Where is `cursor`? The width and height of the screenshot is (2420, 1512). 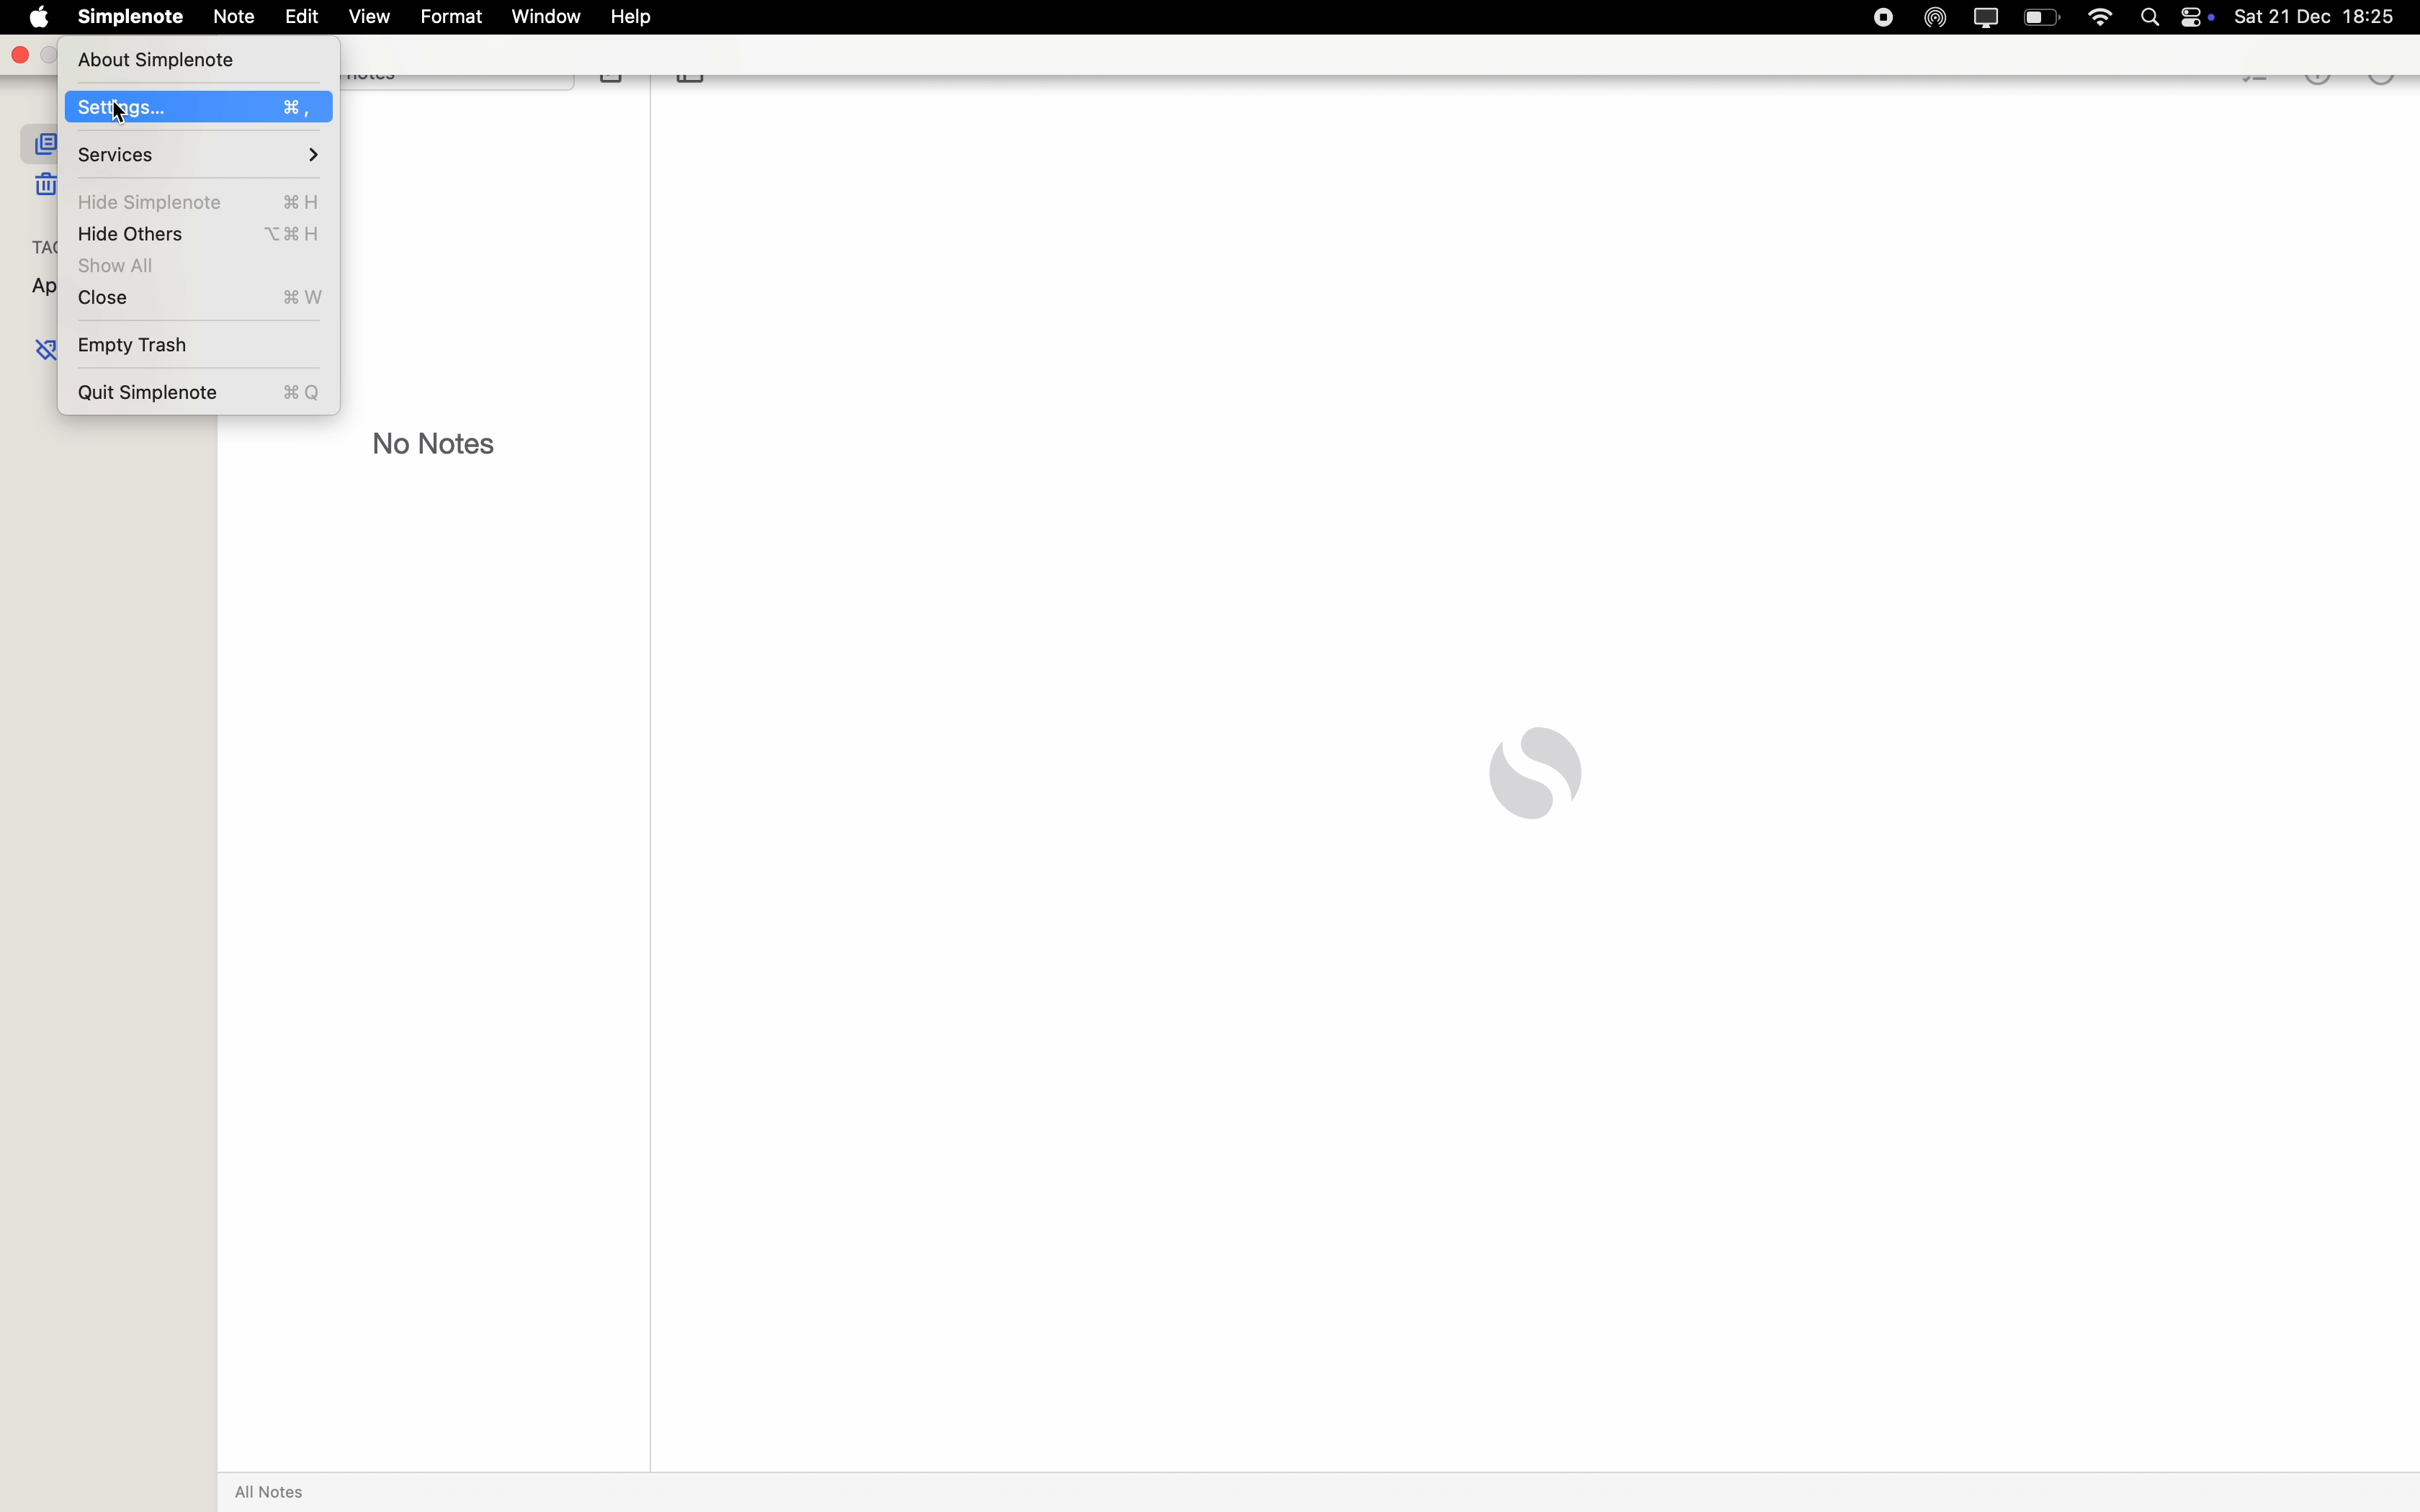
cursor is located at coordinates (123, 109).